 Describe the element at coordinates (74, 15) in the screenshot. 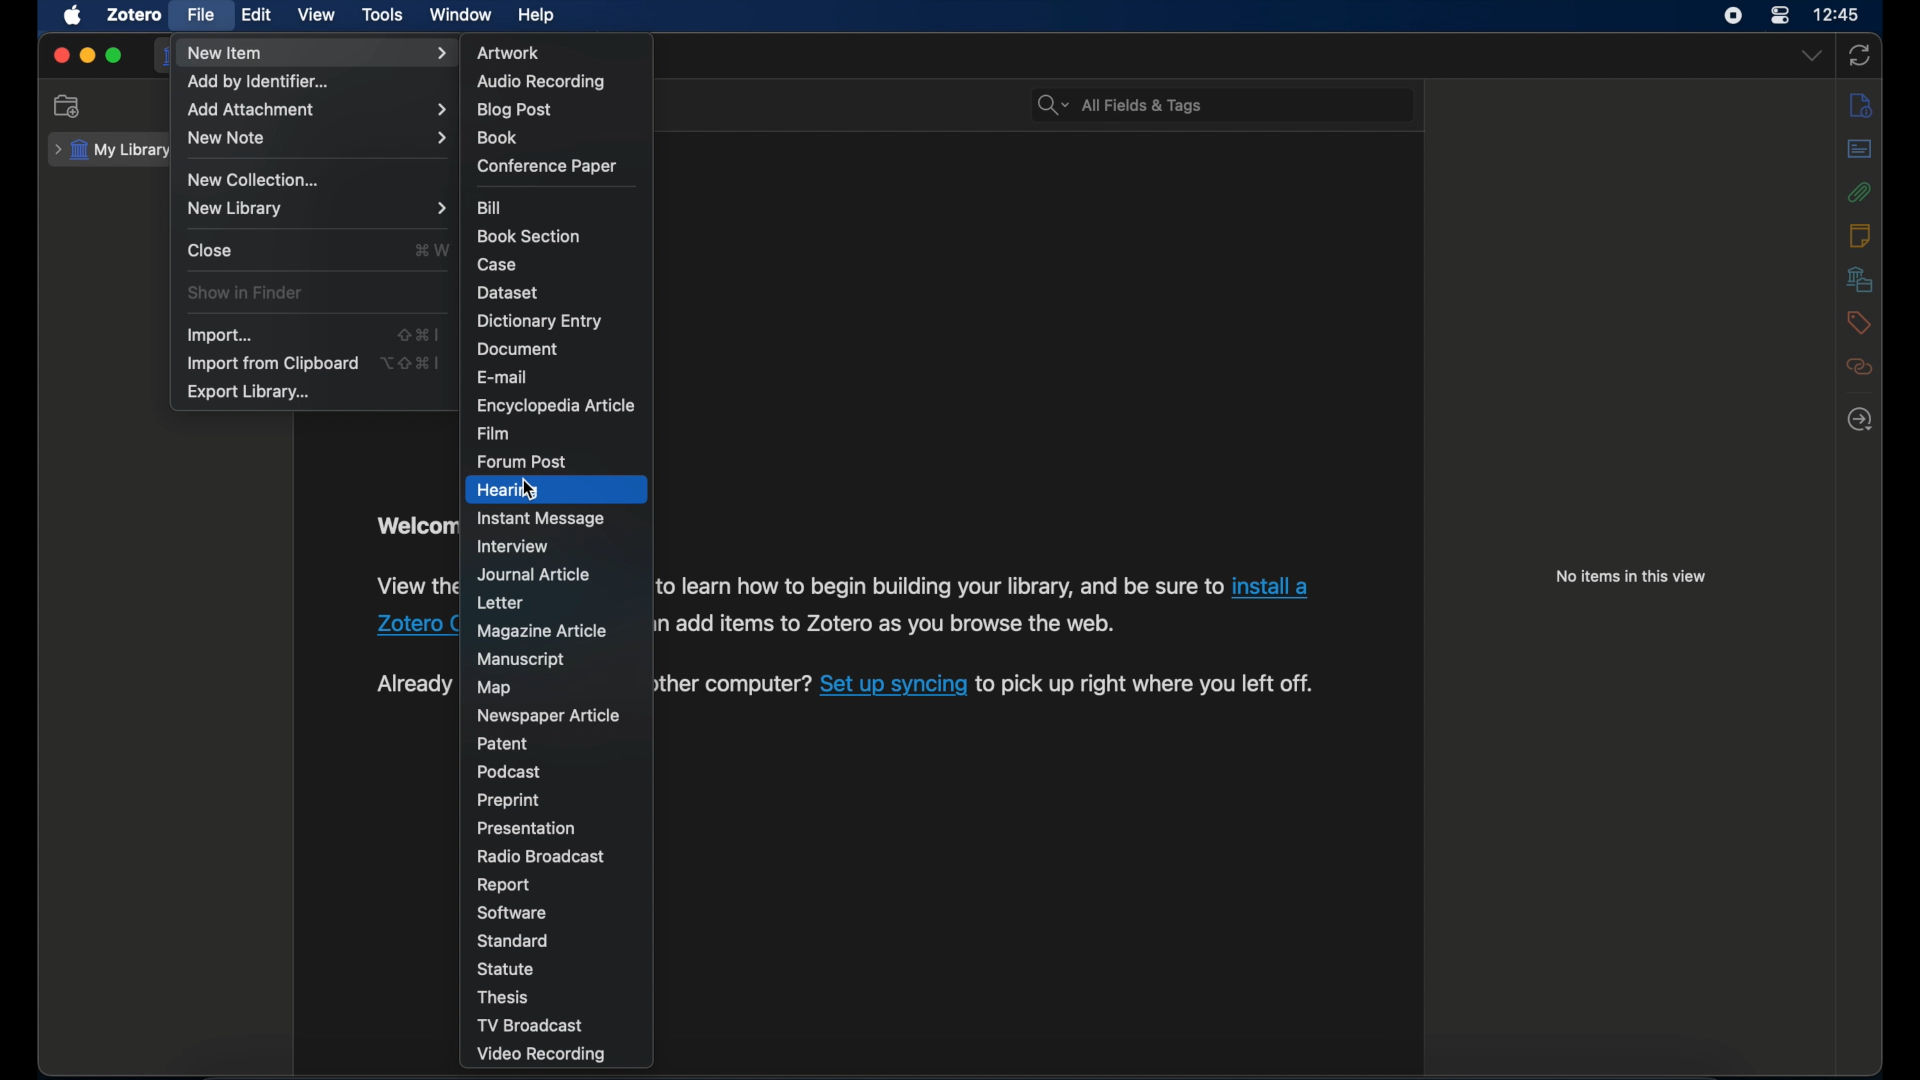

I see `apple` at that location.